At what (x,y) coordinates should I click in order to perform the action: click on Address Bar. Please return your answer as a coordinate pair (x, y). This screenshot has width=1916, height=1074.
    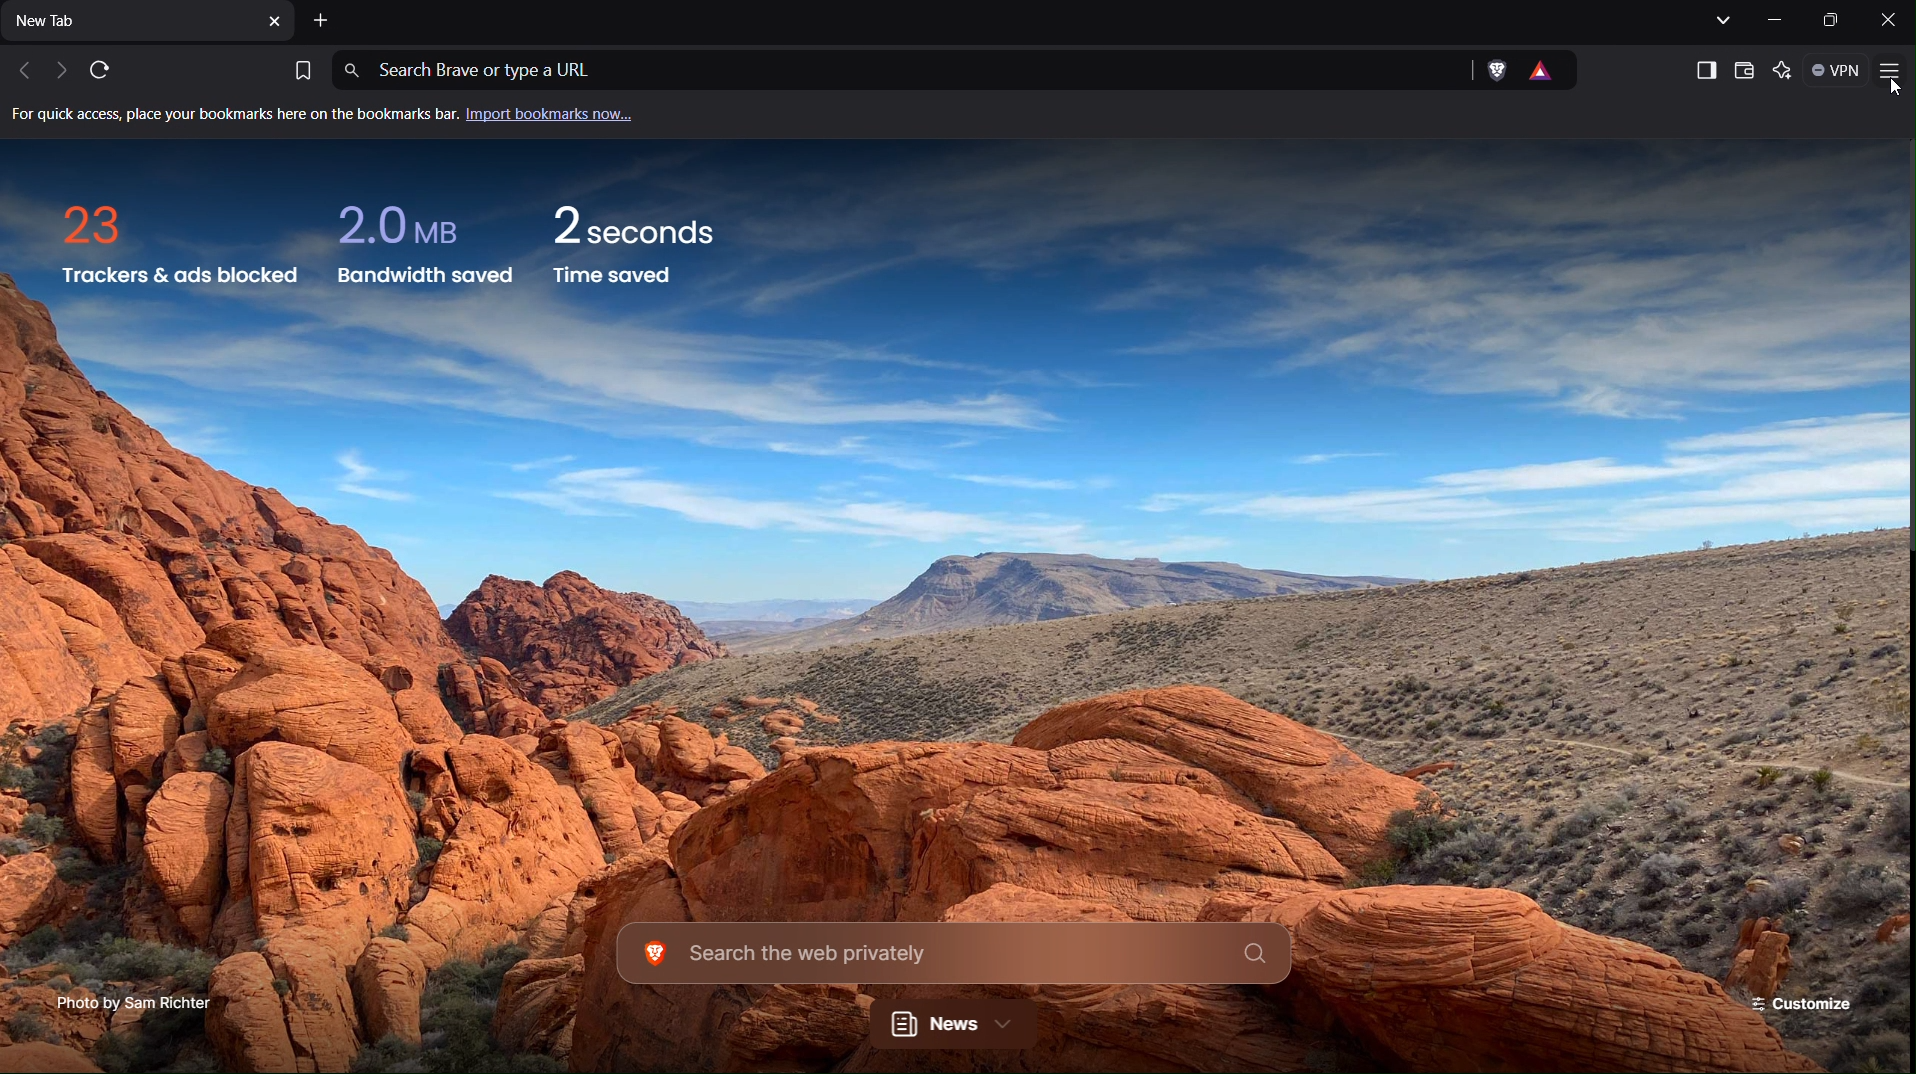
    Looking at the image, I should click on (957, 74).